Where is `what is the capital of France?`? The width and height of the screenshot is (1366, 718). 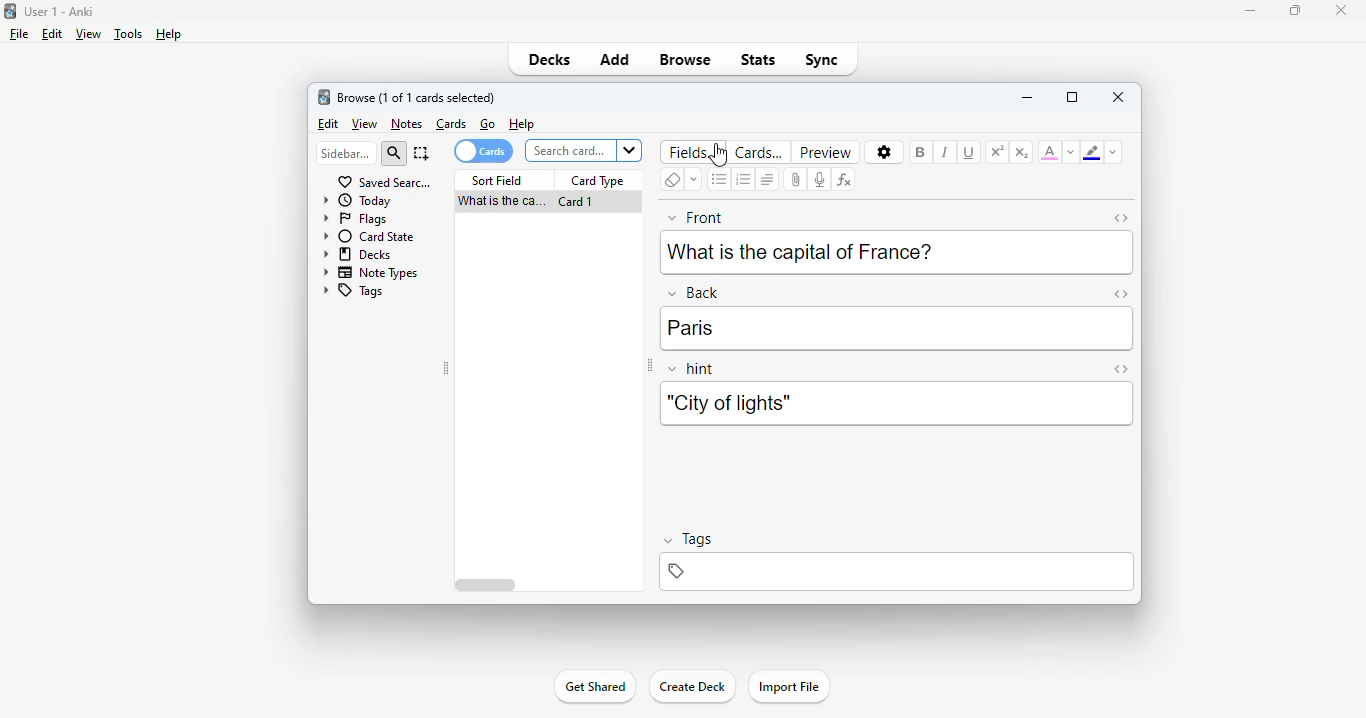
what is the capital of France? is located at coordinates (499, 202).